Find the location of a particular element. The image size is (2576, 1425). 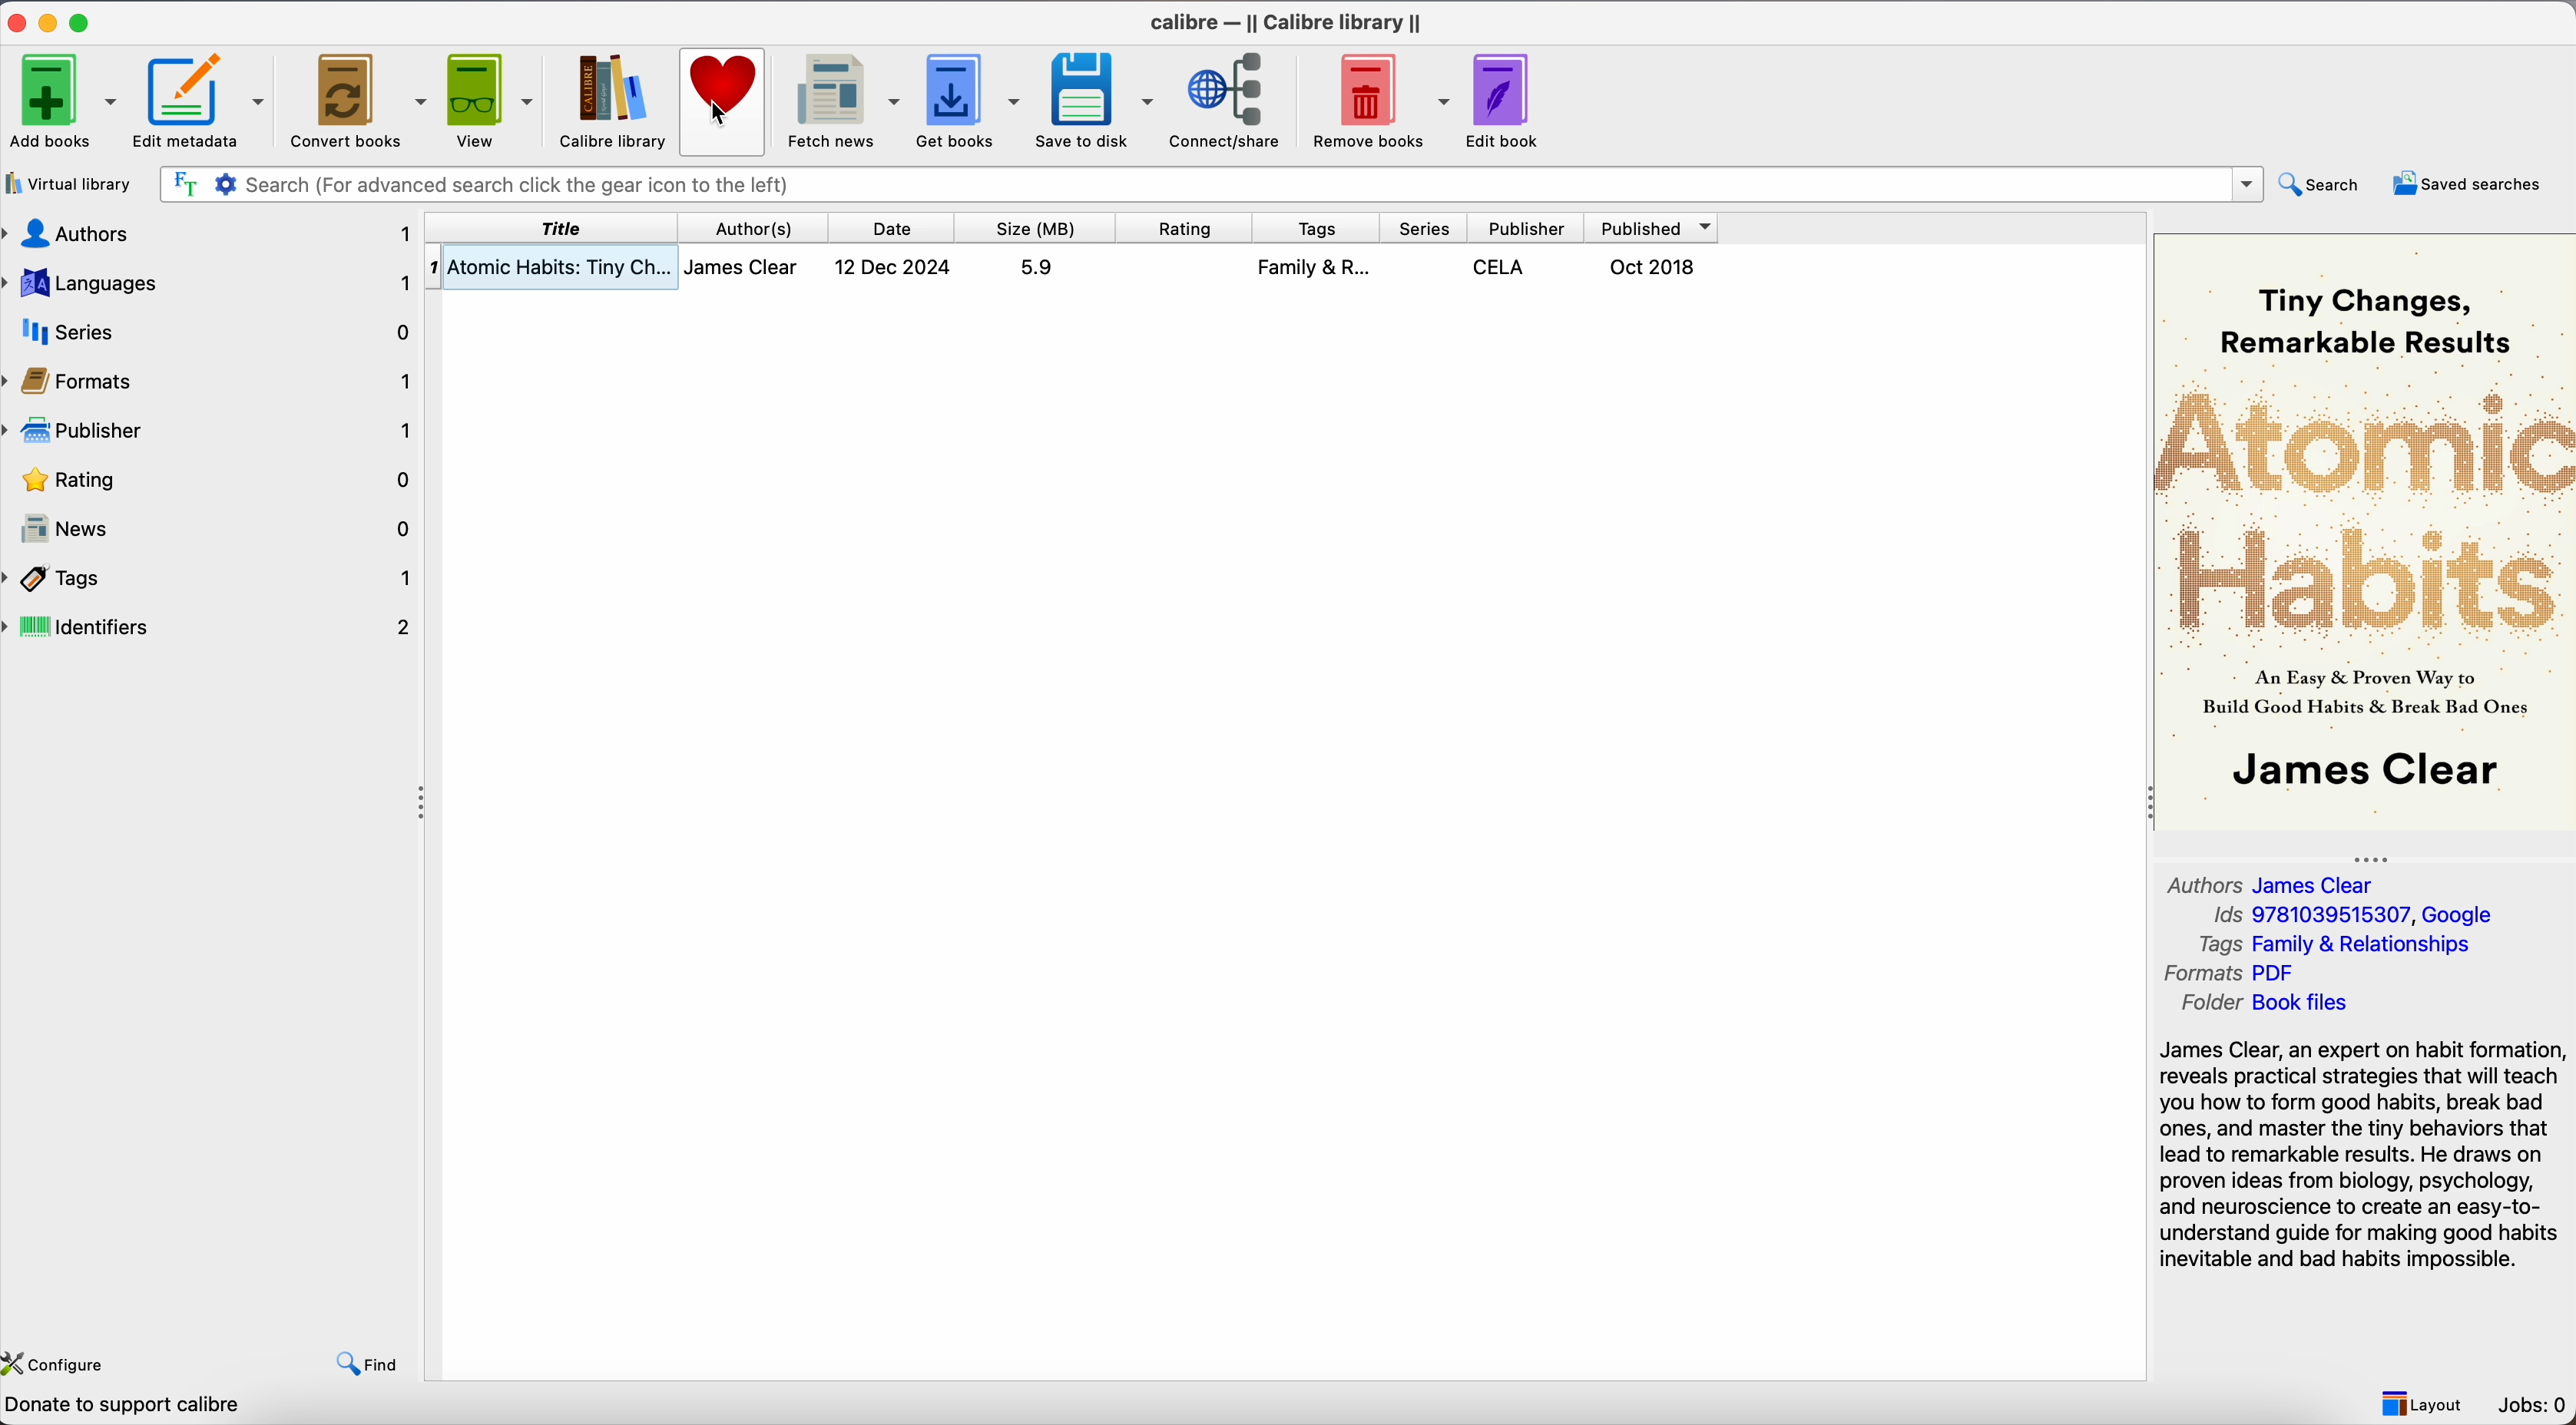

identifiers is located at coordinates (211, 626).